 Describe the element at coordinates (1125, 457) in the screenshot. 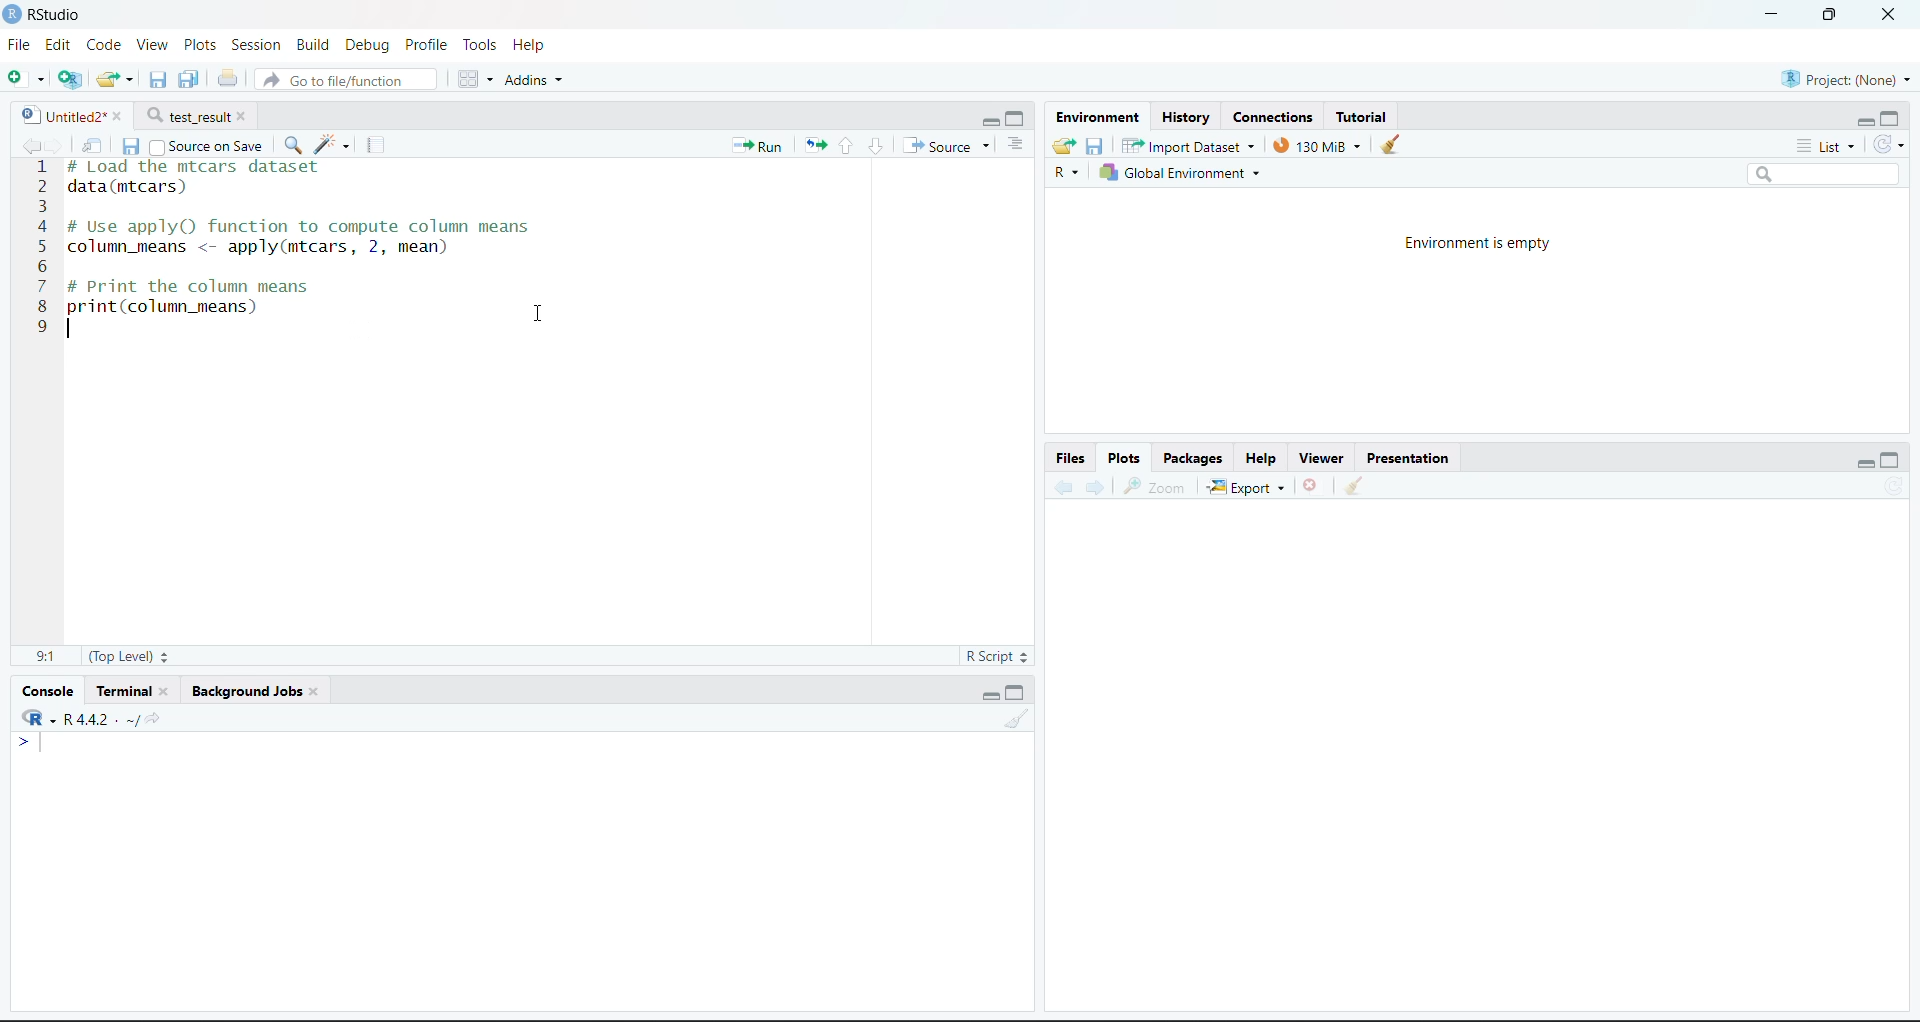

I see `Plots` at that location.